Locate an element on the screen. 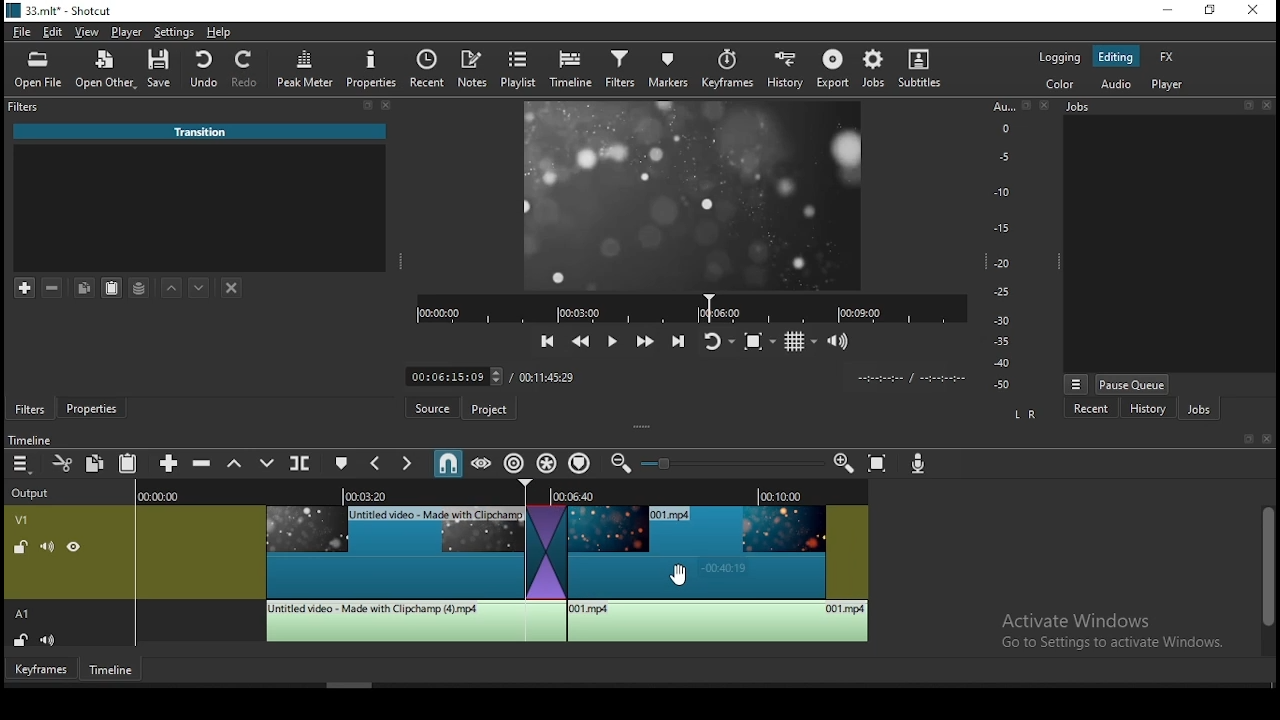 This screenshot has width=1280, height=720. elapsed time is located at coordinates (440, 376).